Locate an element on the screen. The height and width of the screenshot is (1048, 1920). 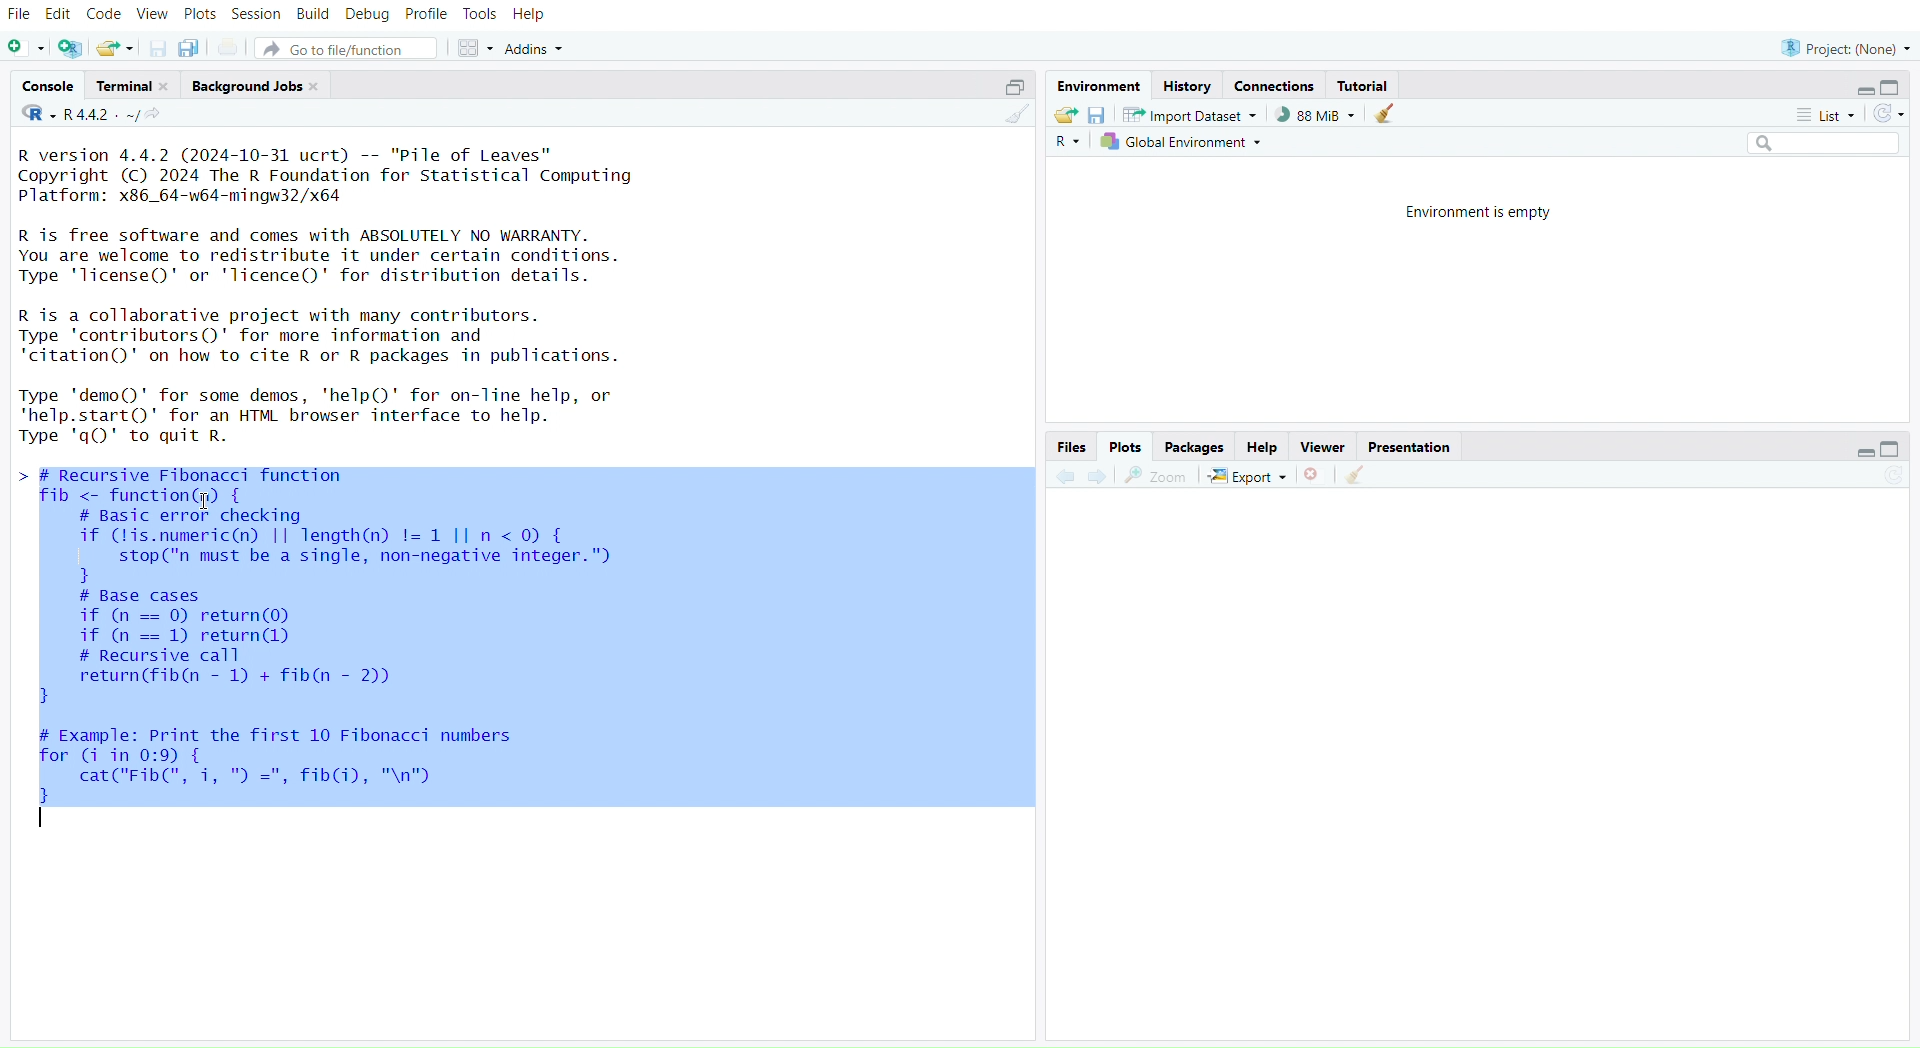
workspace panes is located at coordinates (473, 49).